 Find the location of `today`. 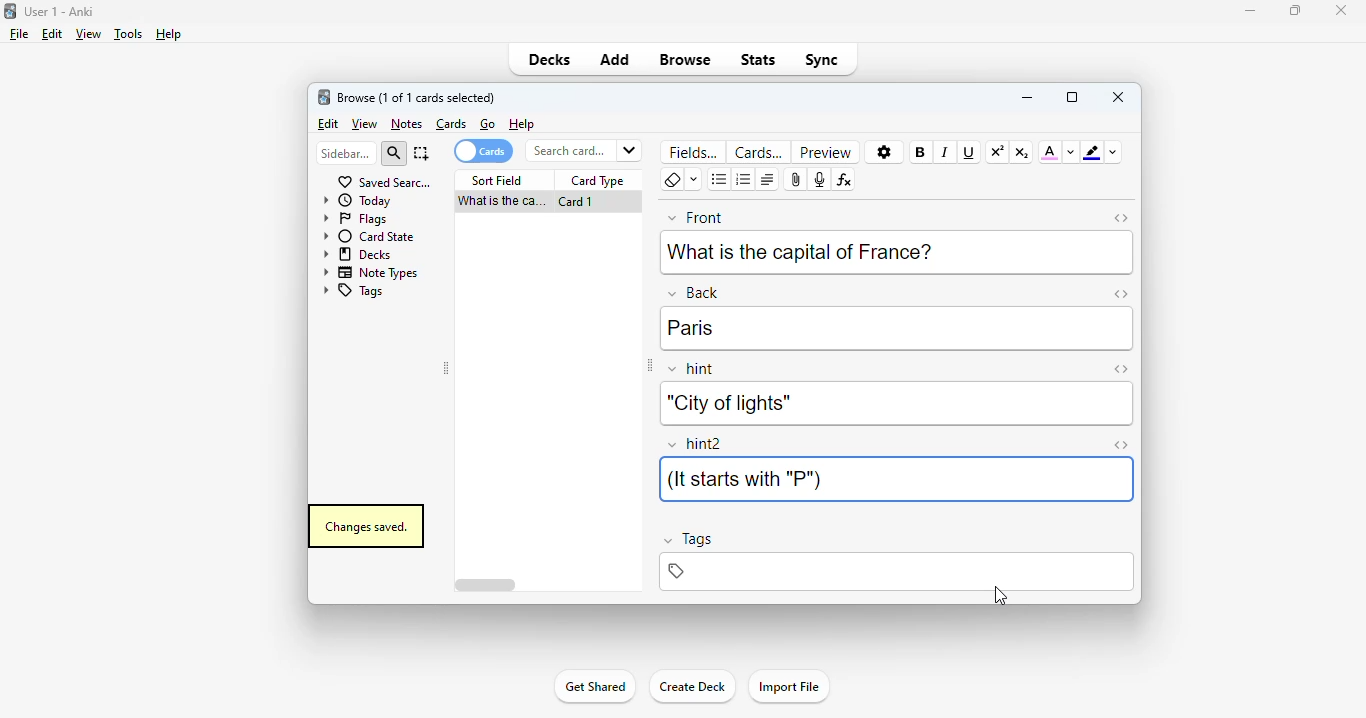

today is located at coordinates (357, 200).